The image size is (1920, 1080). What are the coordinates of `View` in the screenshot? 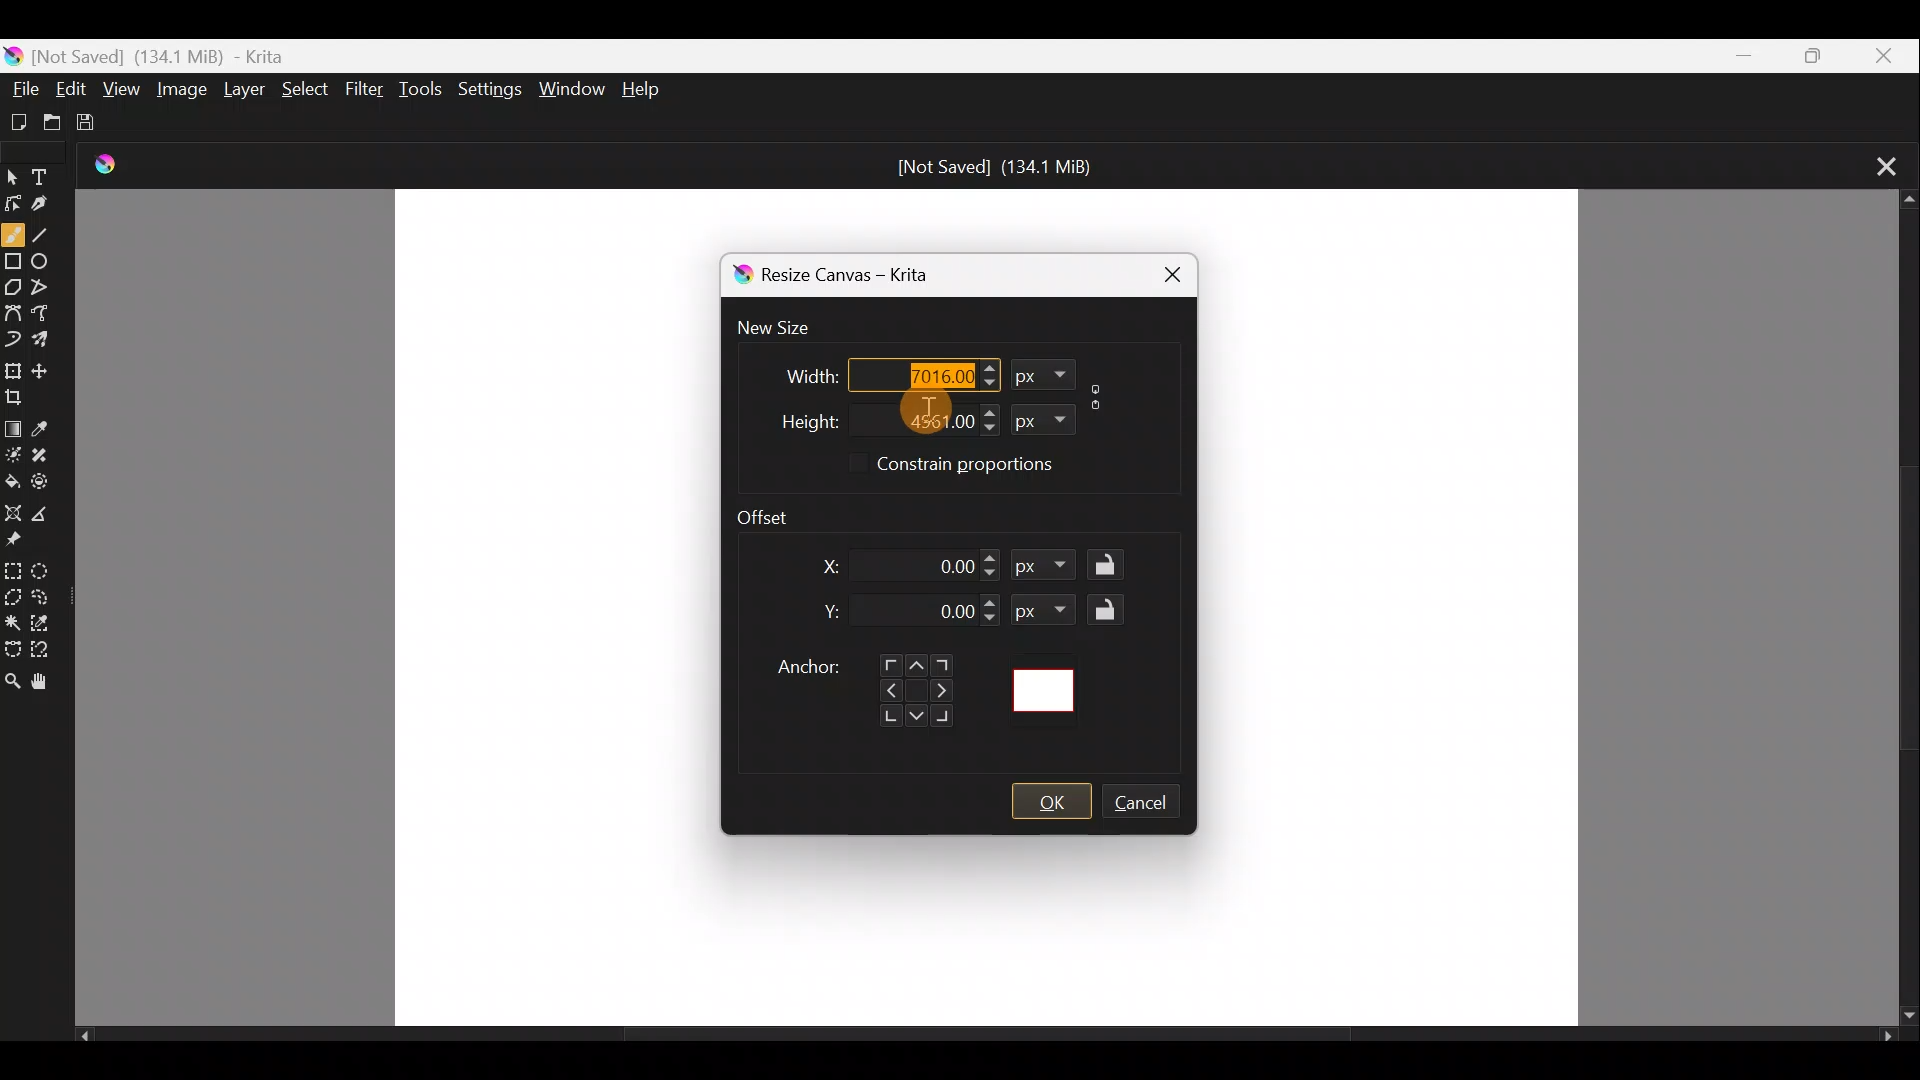 It's located at (122, 88).